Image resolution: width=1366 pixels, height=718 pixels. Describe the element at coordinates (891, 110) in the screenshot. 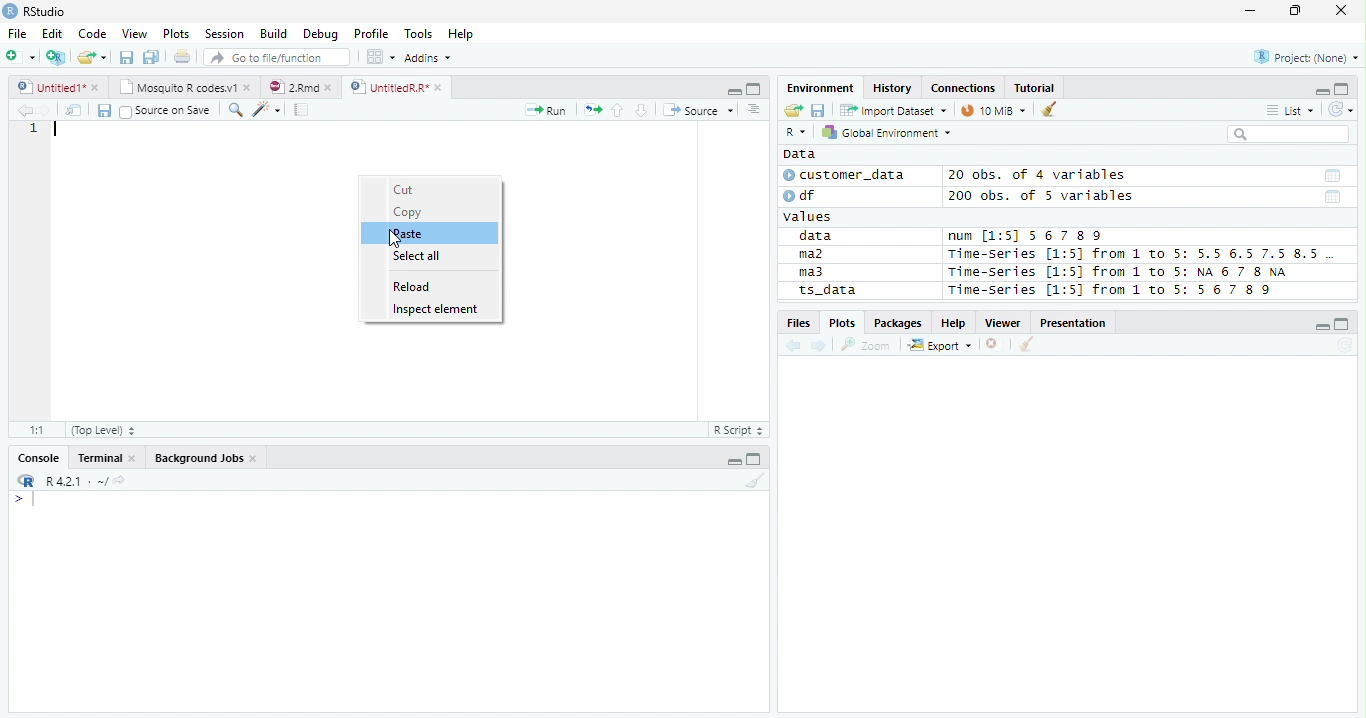

I see `Import Dataset` at that location.